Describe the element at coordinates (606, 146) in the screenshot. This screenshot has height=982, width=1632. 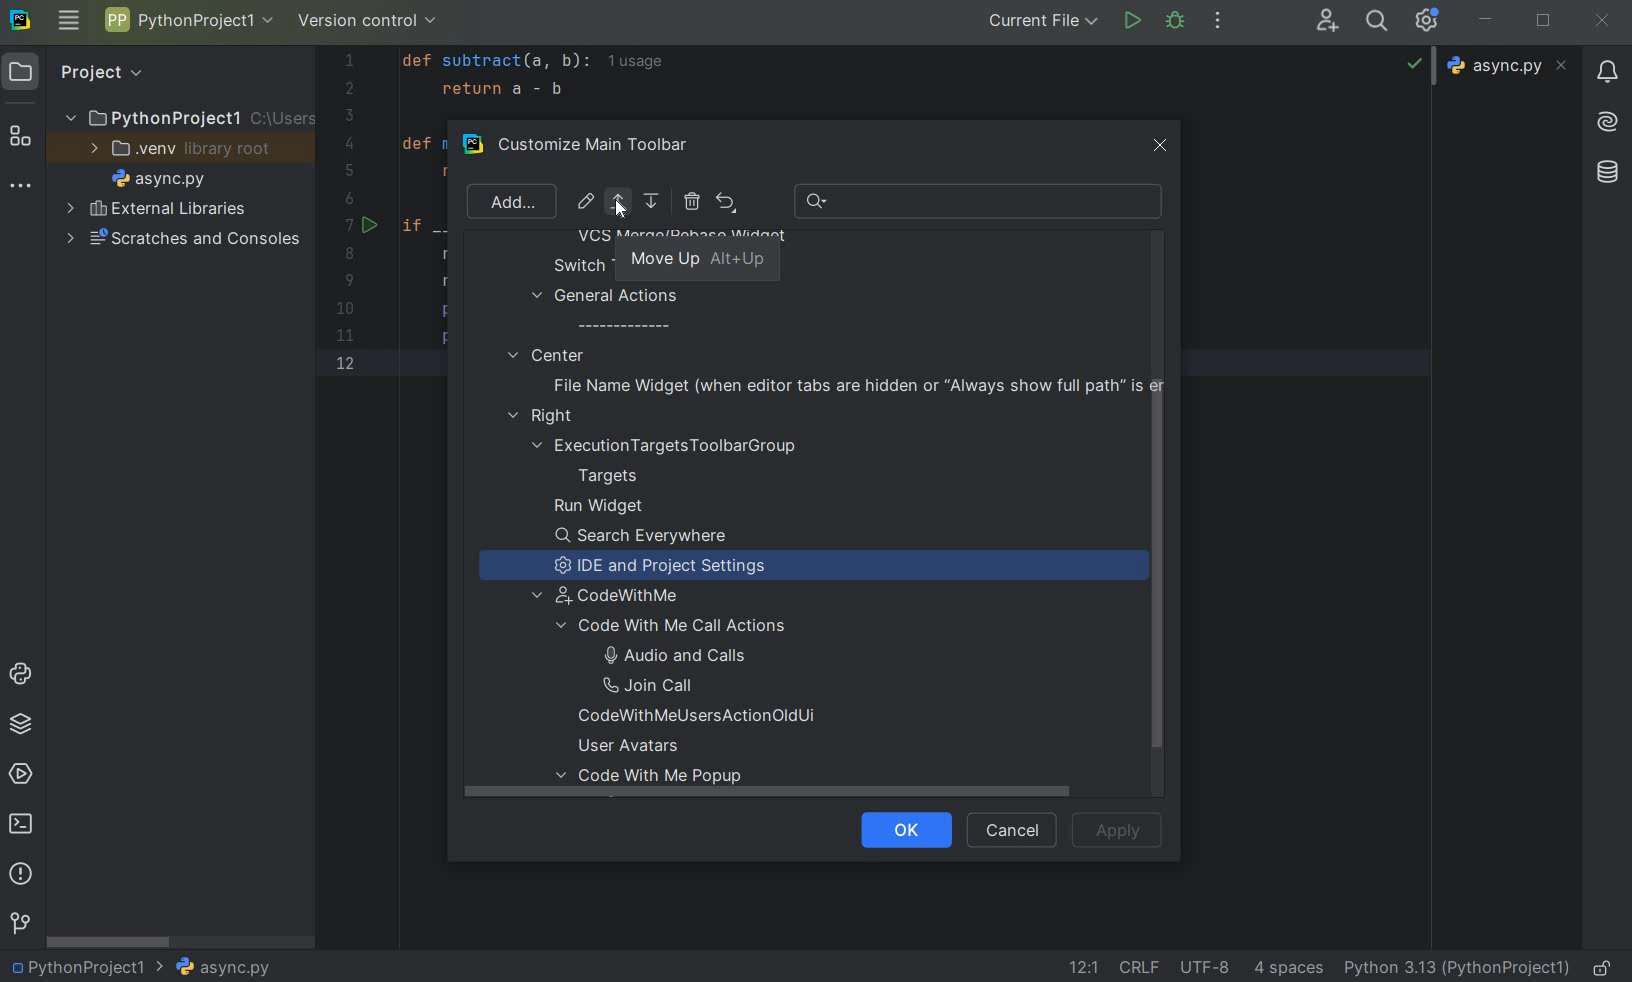
I see `CUSTOMIZE MAIN TOOLBAR` at that location.